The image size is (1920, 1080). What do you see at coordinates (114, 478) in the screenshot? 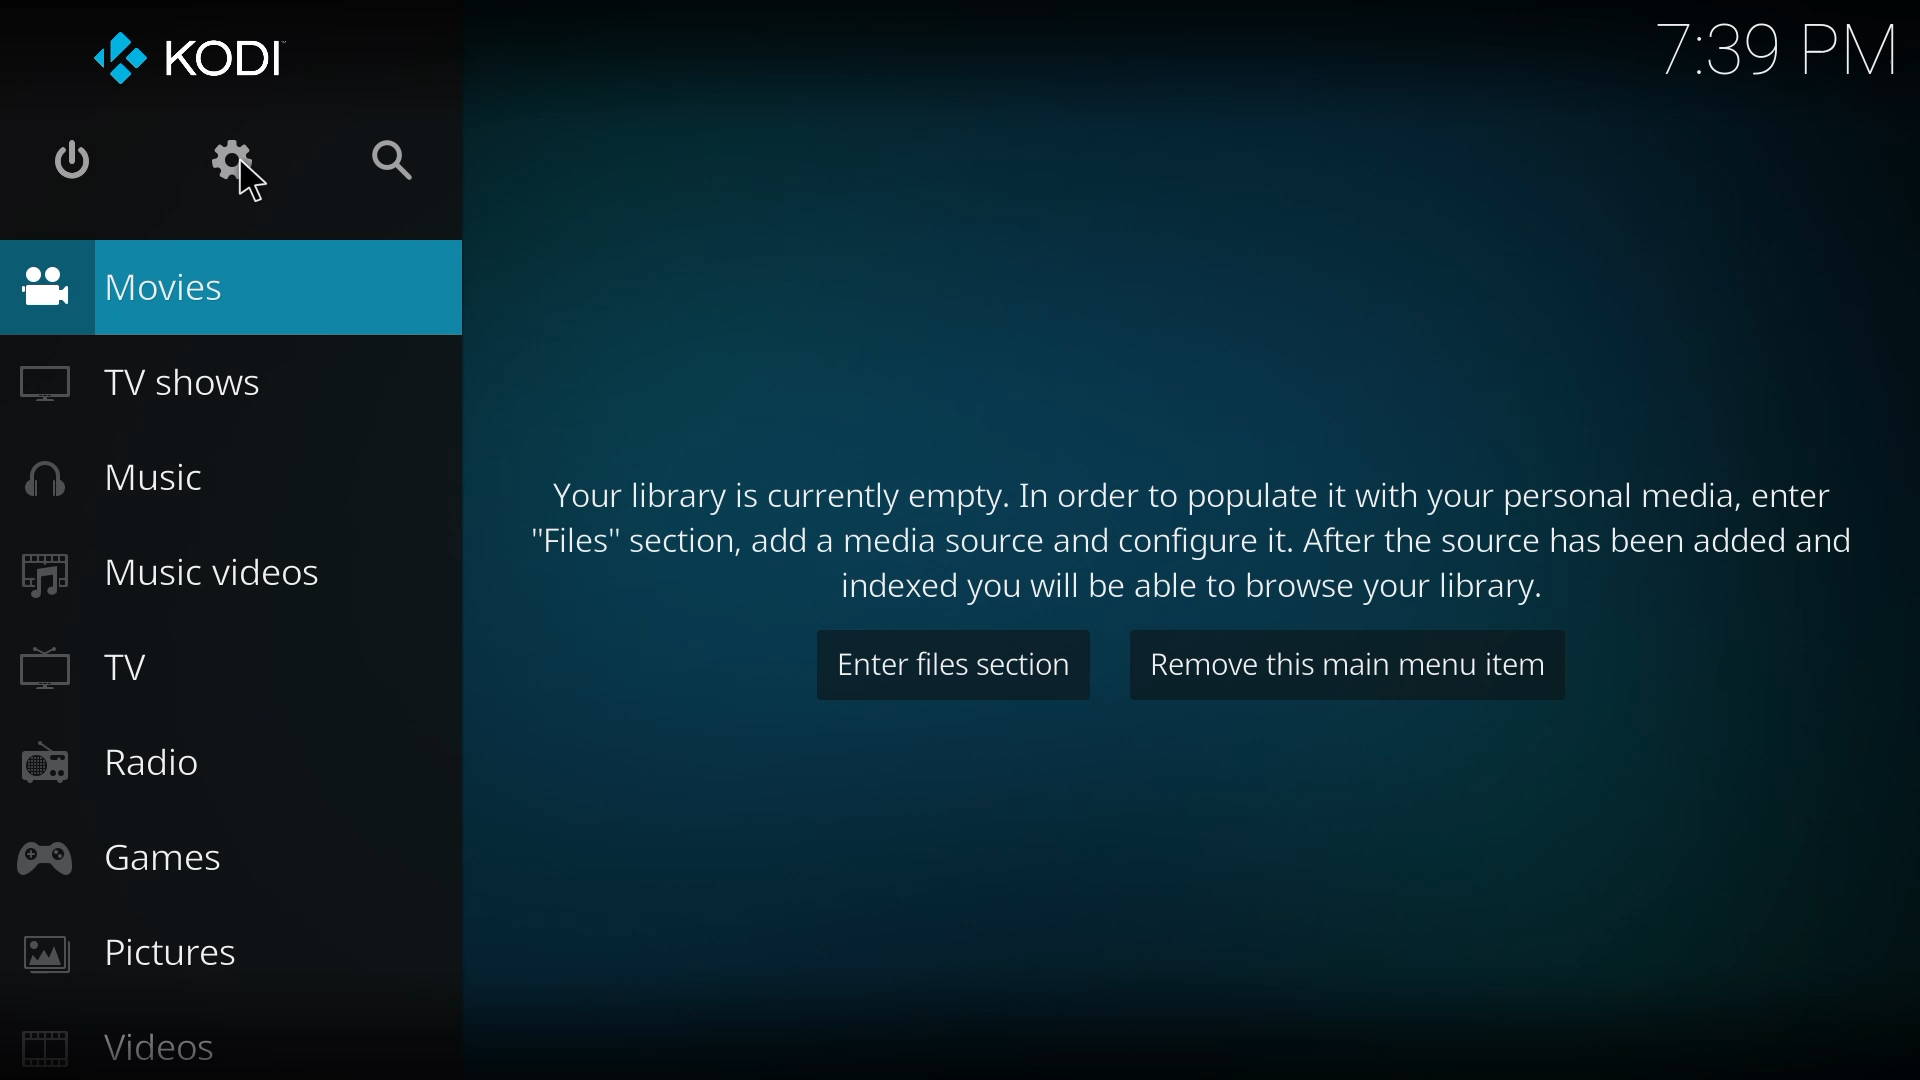
I see `music` at bounding box center [114, 478].